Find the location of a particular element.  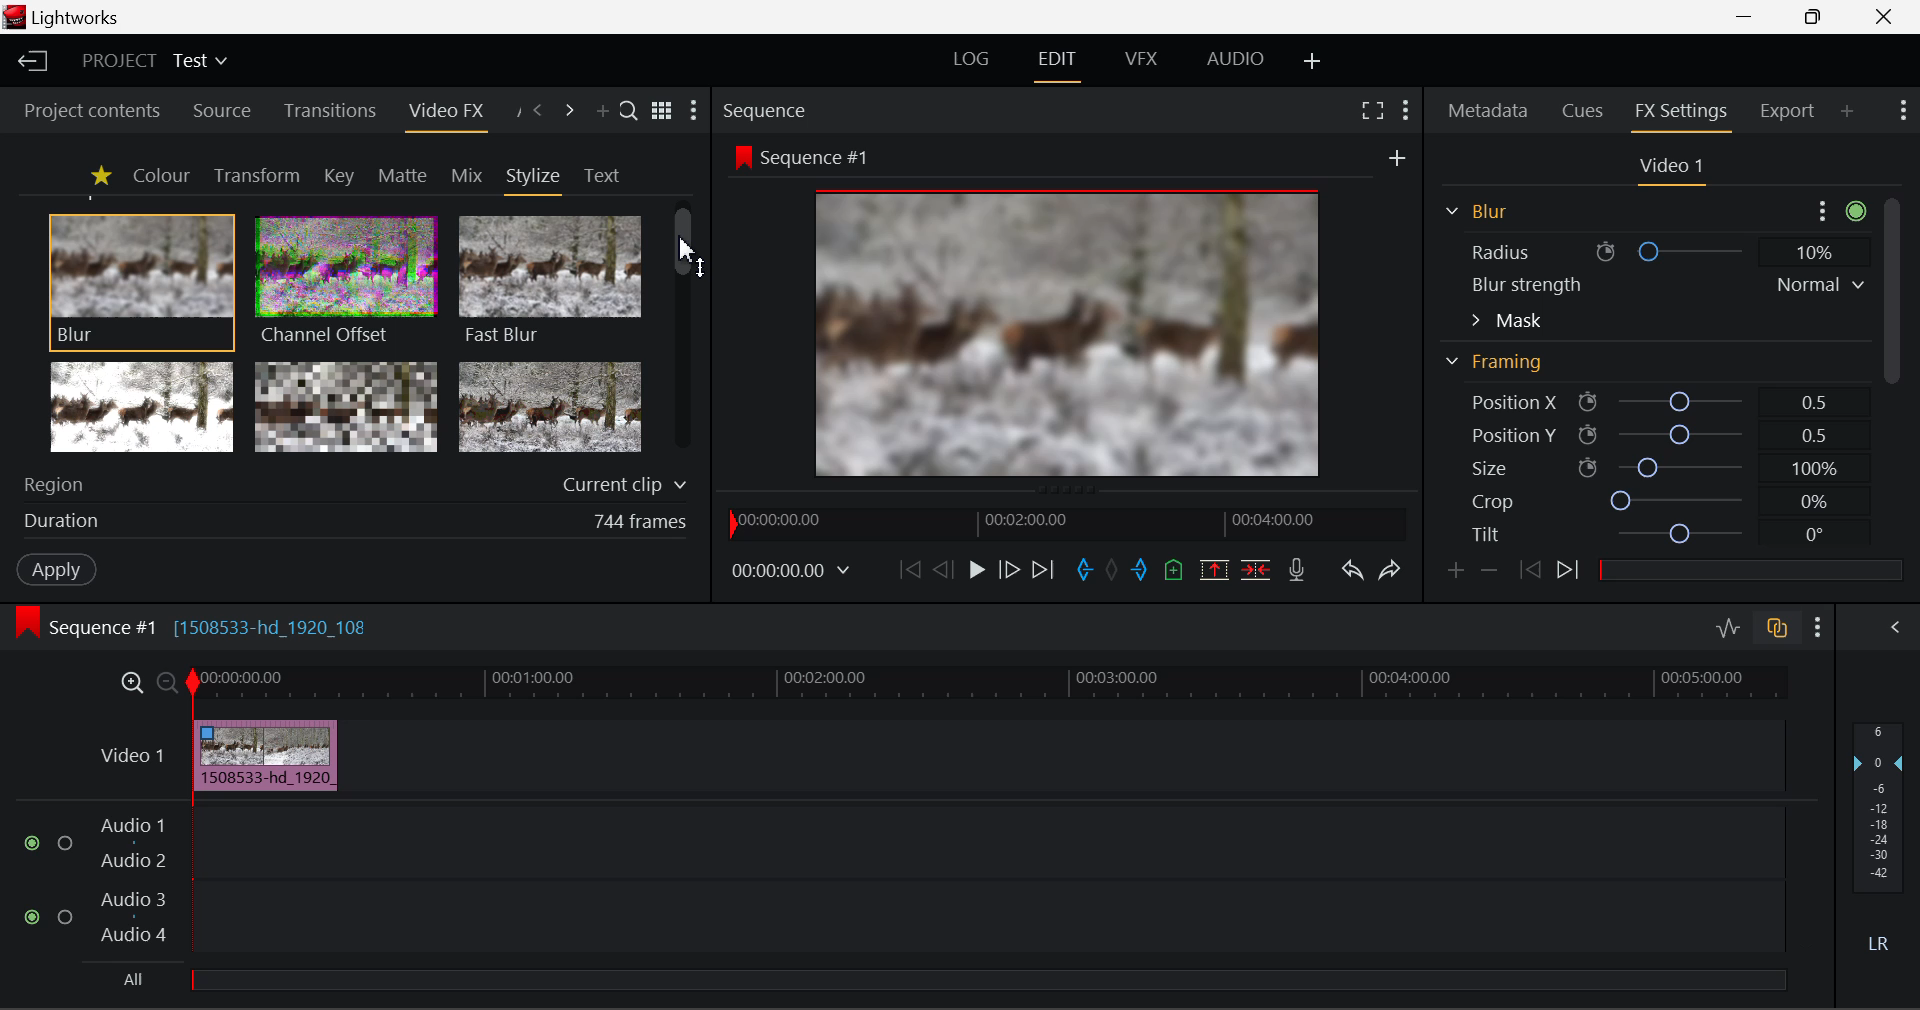

FX Settings Panel Open is located at coordinates (1678, 114).